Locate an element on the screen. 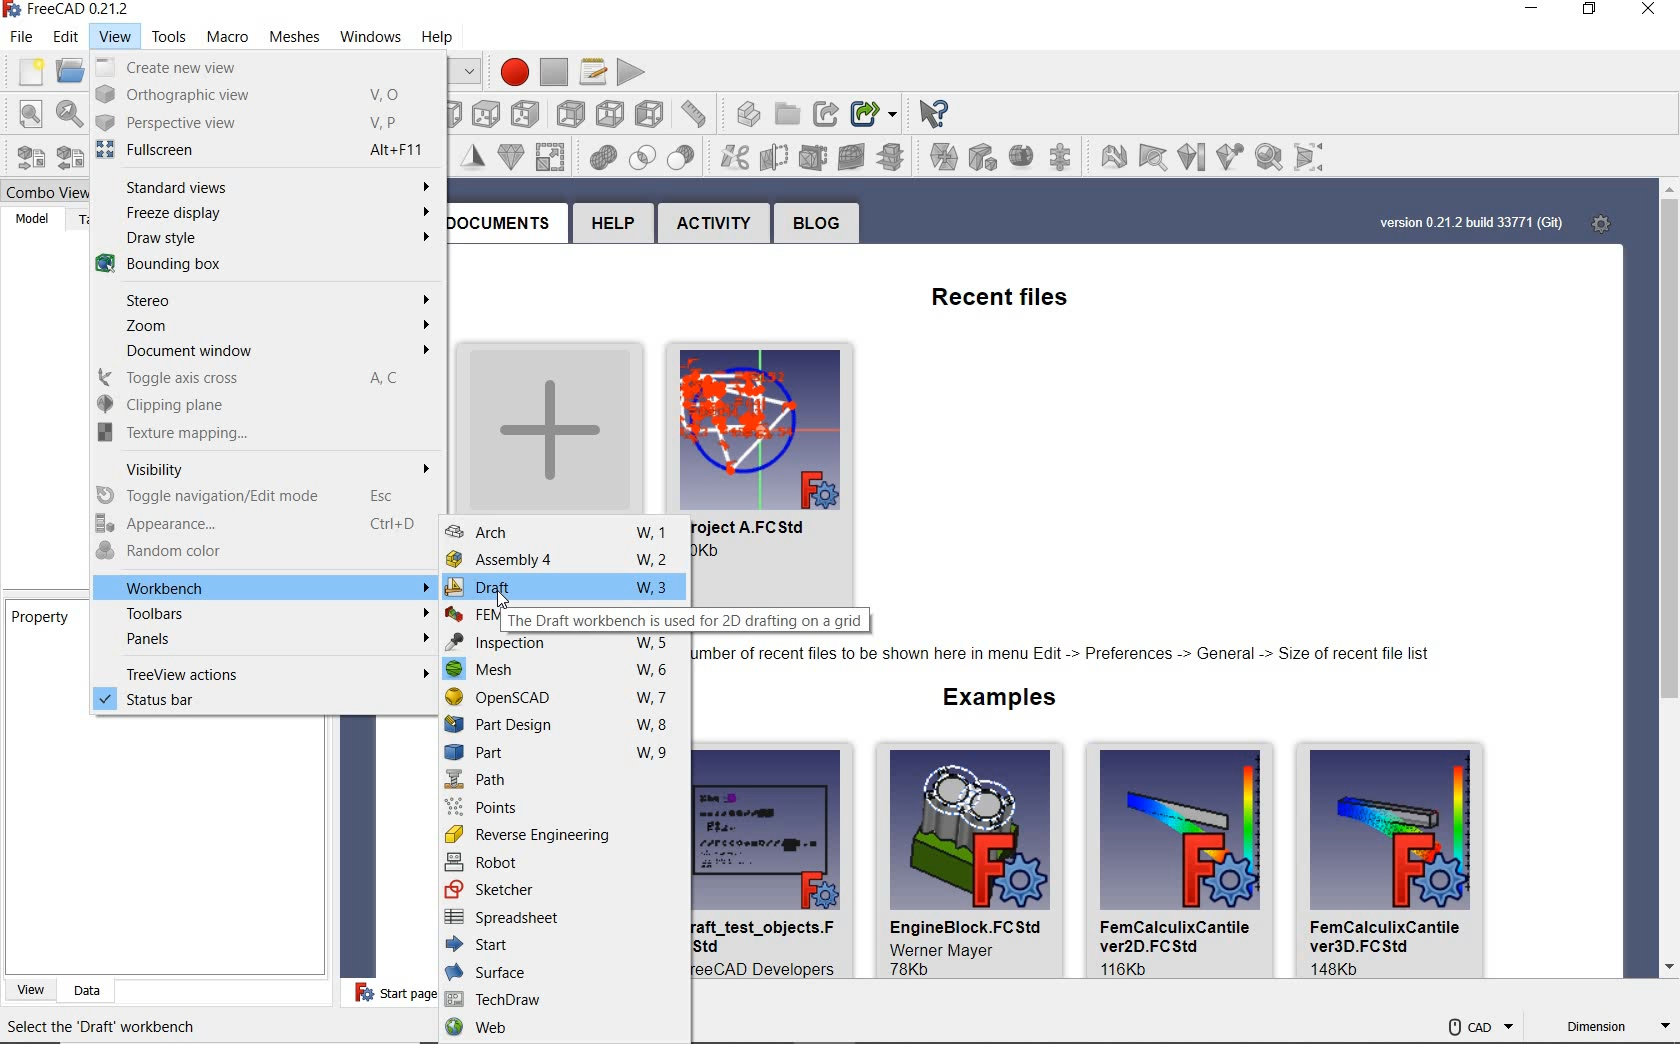 This screenshot has height=1044, width=1680. bounding box is located at coordinates (256, 268).